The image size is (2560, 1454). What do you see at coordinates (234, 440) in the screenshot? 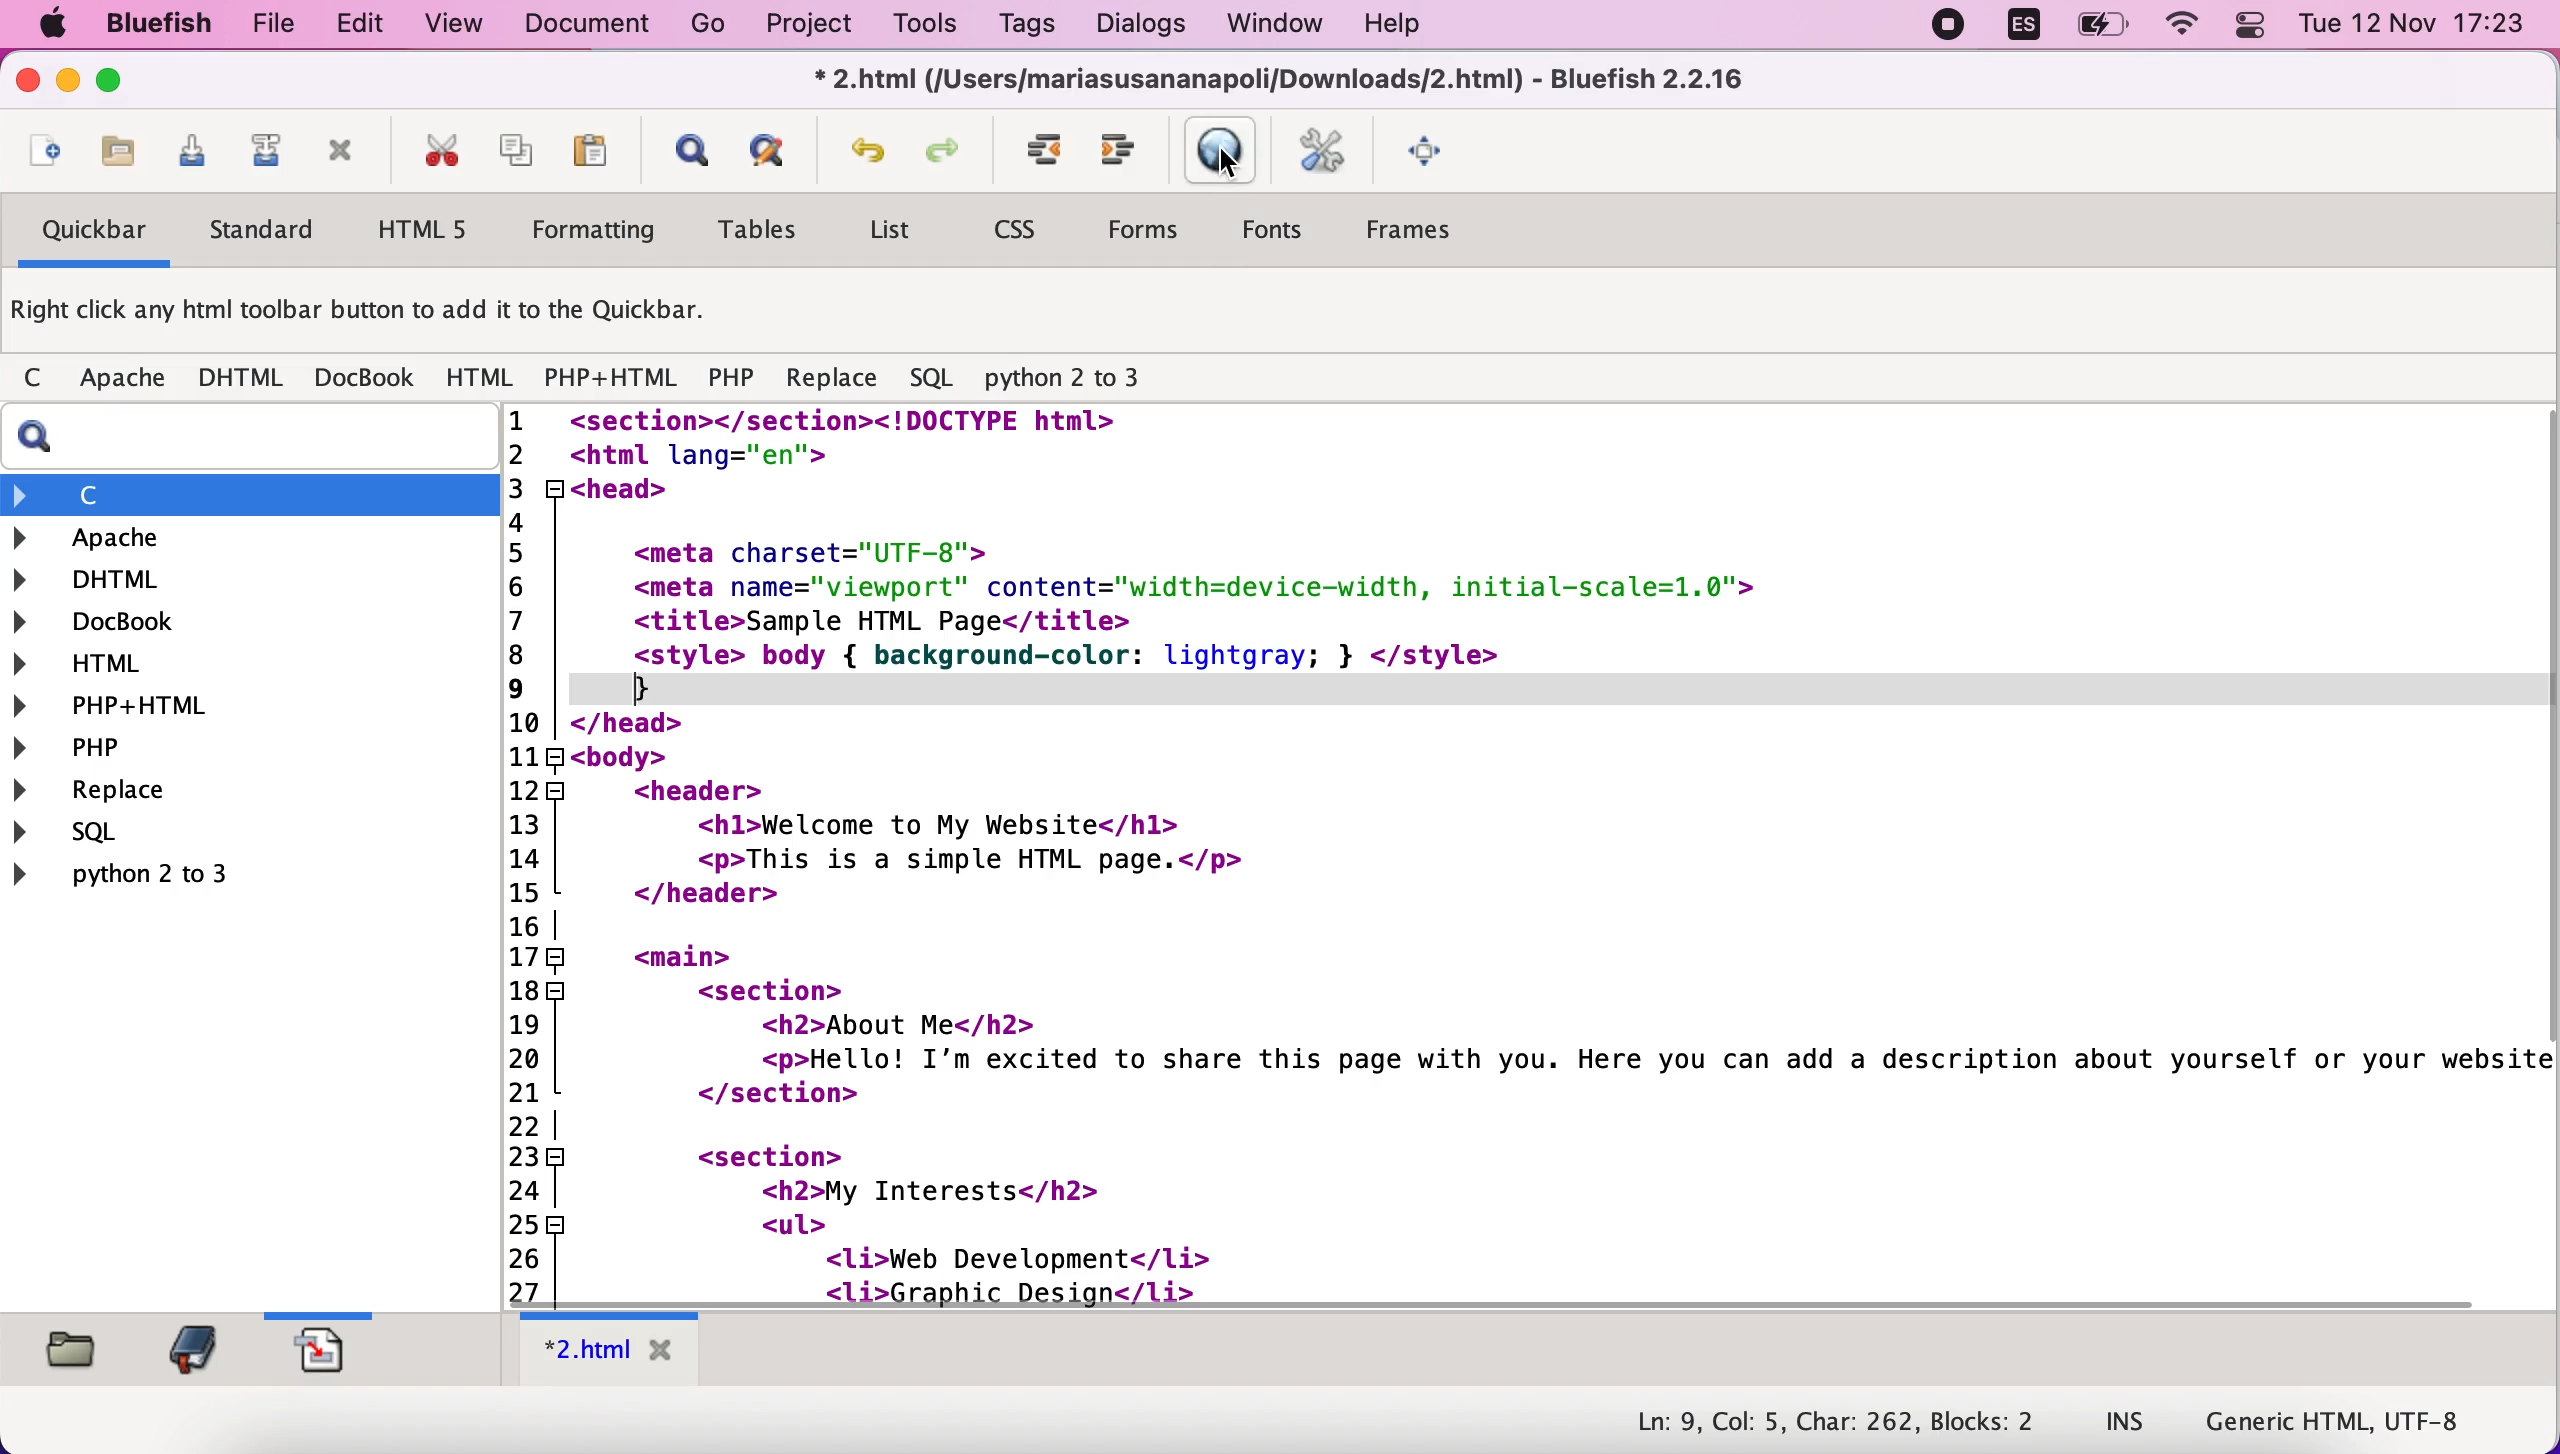
I see `search bar` at bounding box center [234, 440].